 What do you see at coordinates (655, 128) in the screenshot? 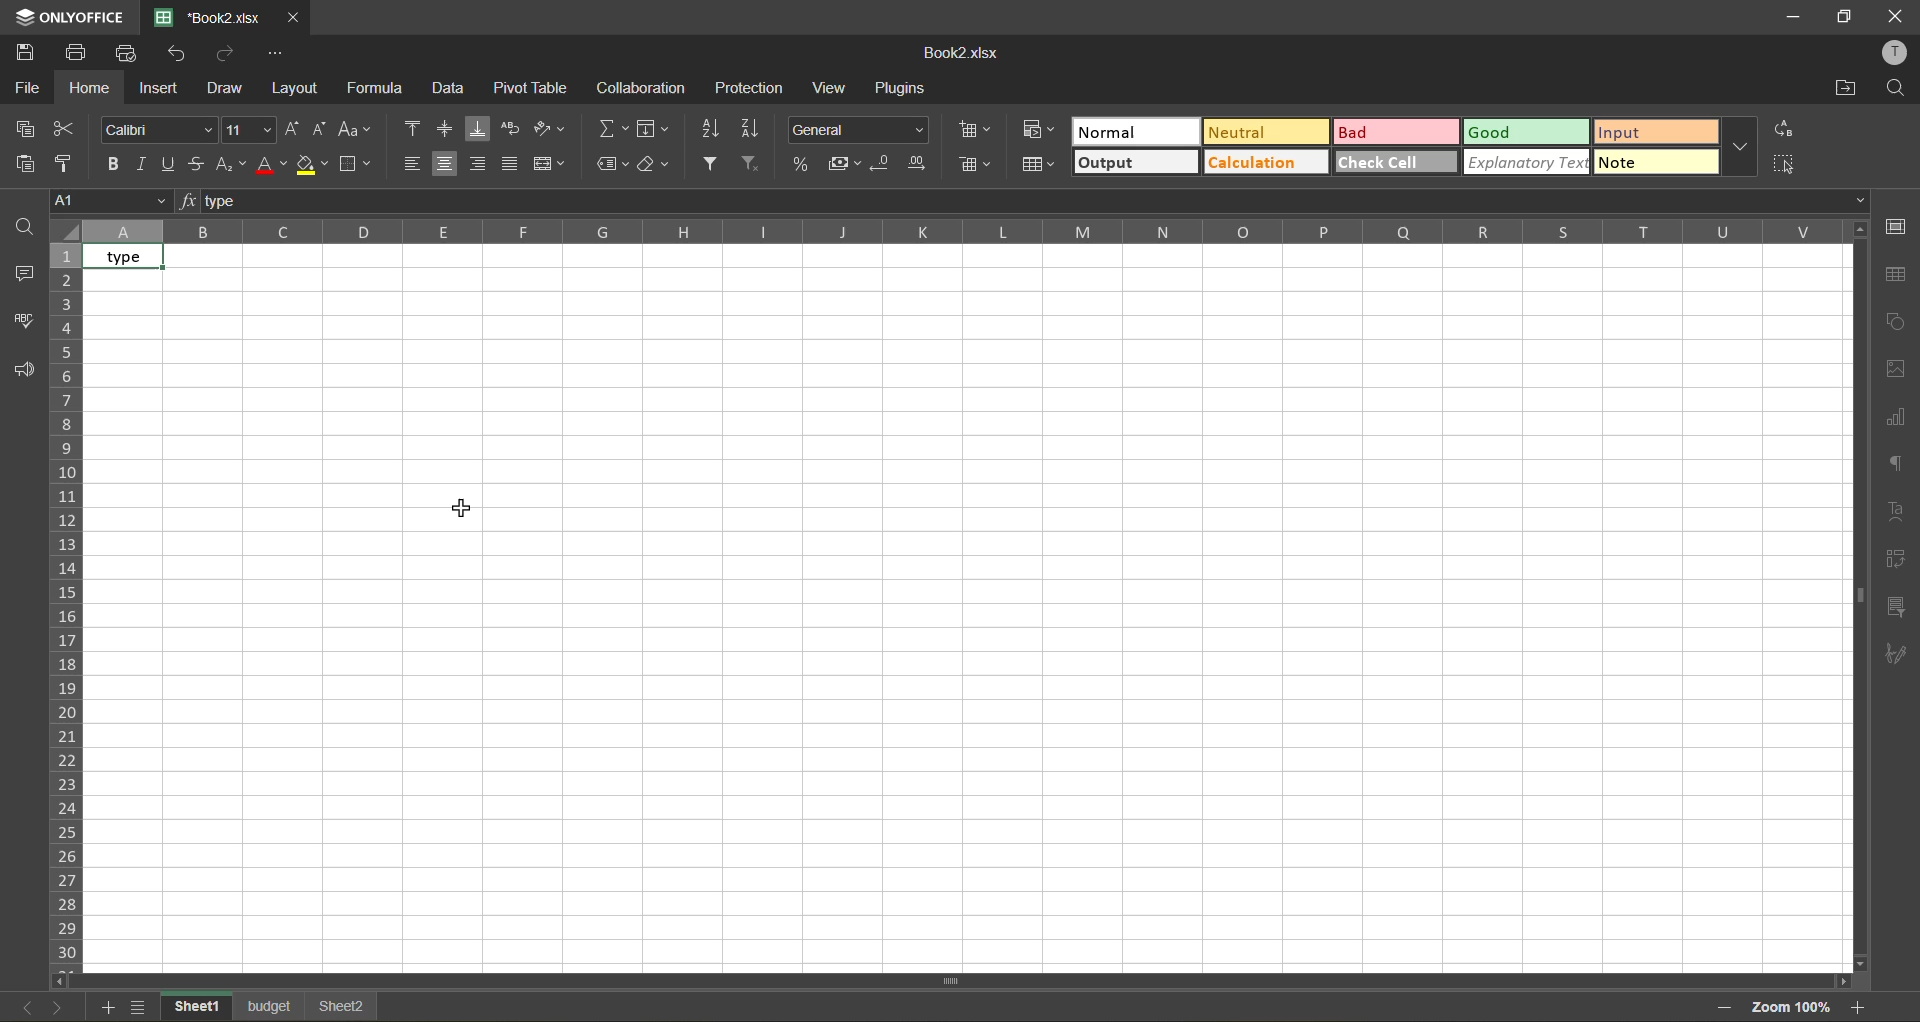
I see `fields` at bounding box center [655, 128].